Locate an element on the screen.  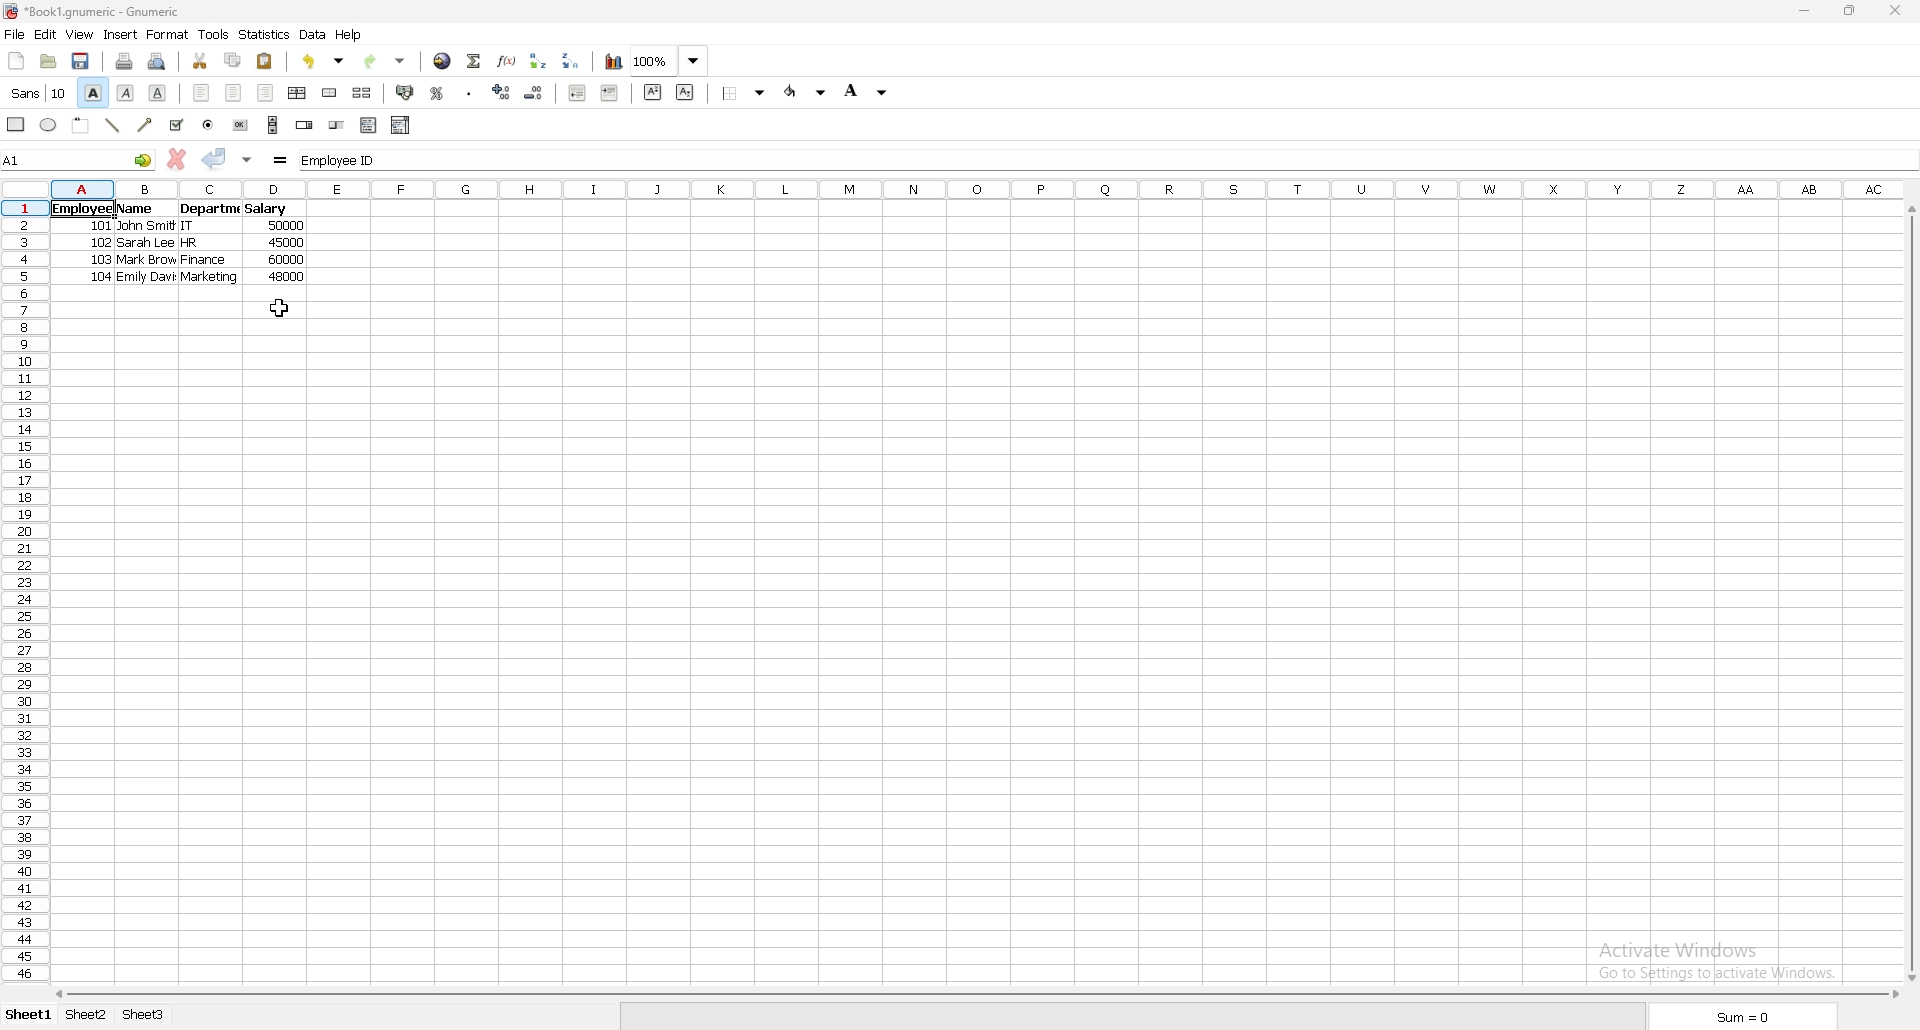
minimize is located at coordinates (1806, 11).